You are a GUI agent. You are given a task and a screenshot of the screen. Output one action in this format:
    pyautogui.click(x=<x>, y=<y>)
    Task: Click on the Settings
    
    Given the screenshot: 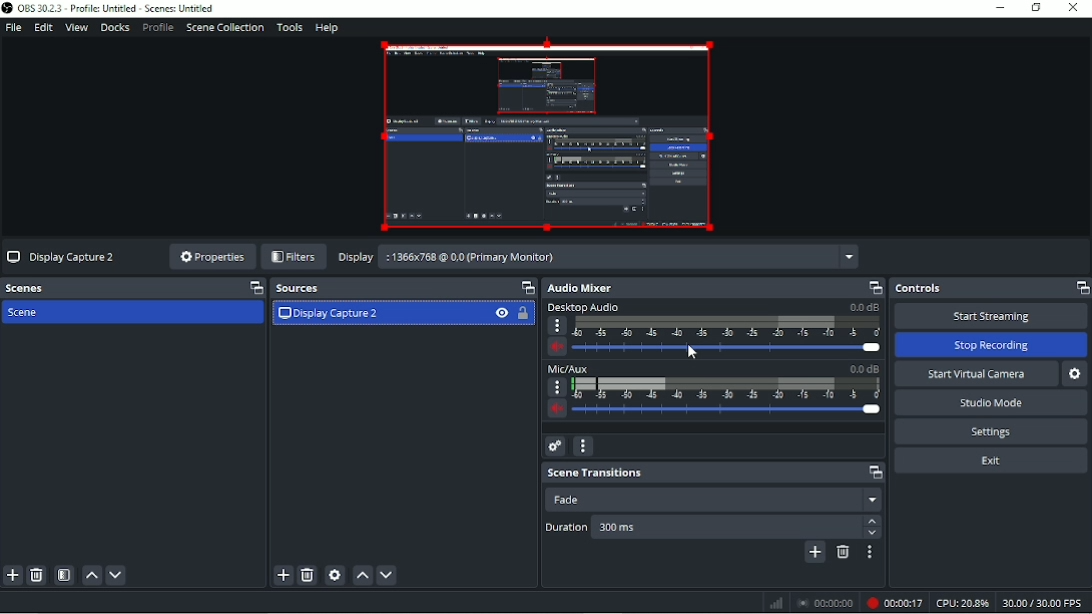 What is the action you would take?
    pyautogui.click(x=992, y=432)
    